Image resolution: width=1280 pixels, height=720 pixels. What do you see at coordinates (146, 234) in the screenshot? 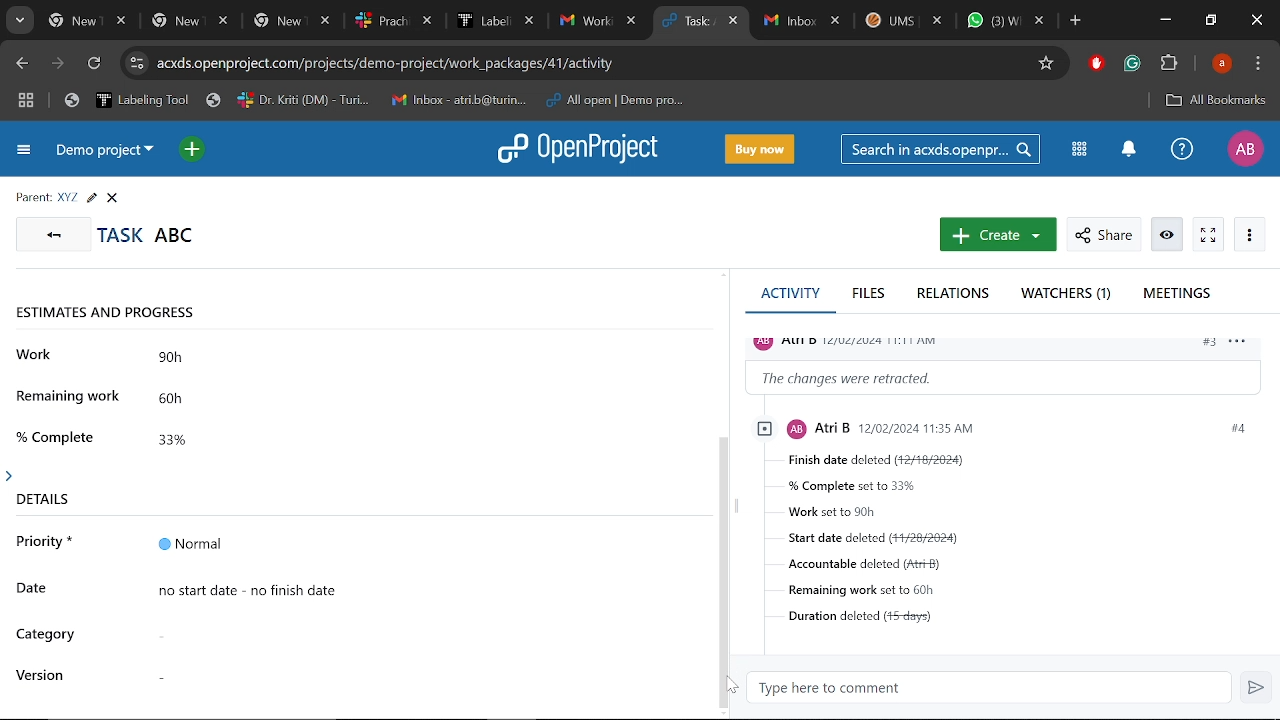
I see `Task titled "ABC"` at bounding box center [146, 234].